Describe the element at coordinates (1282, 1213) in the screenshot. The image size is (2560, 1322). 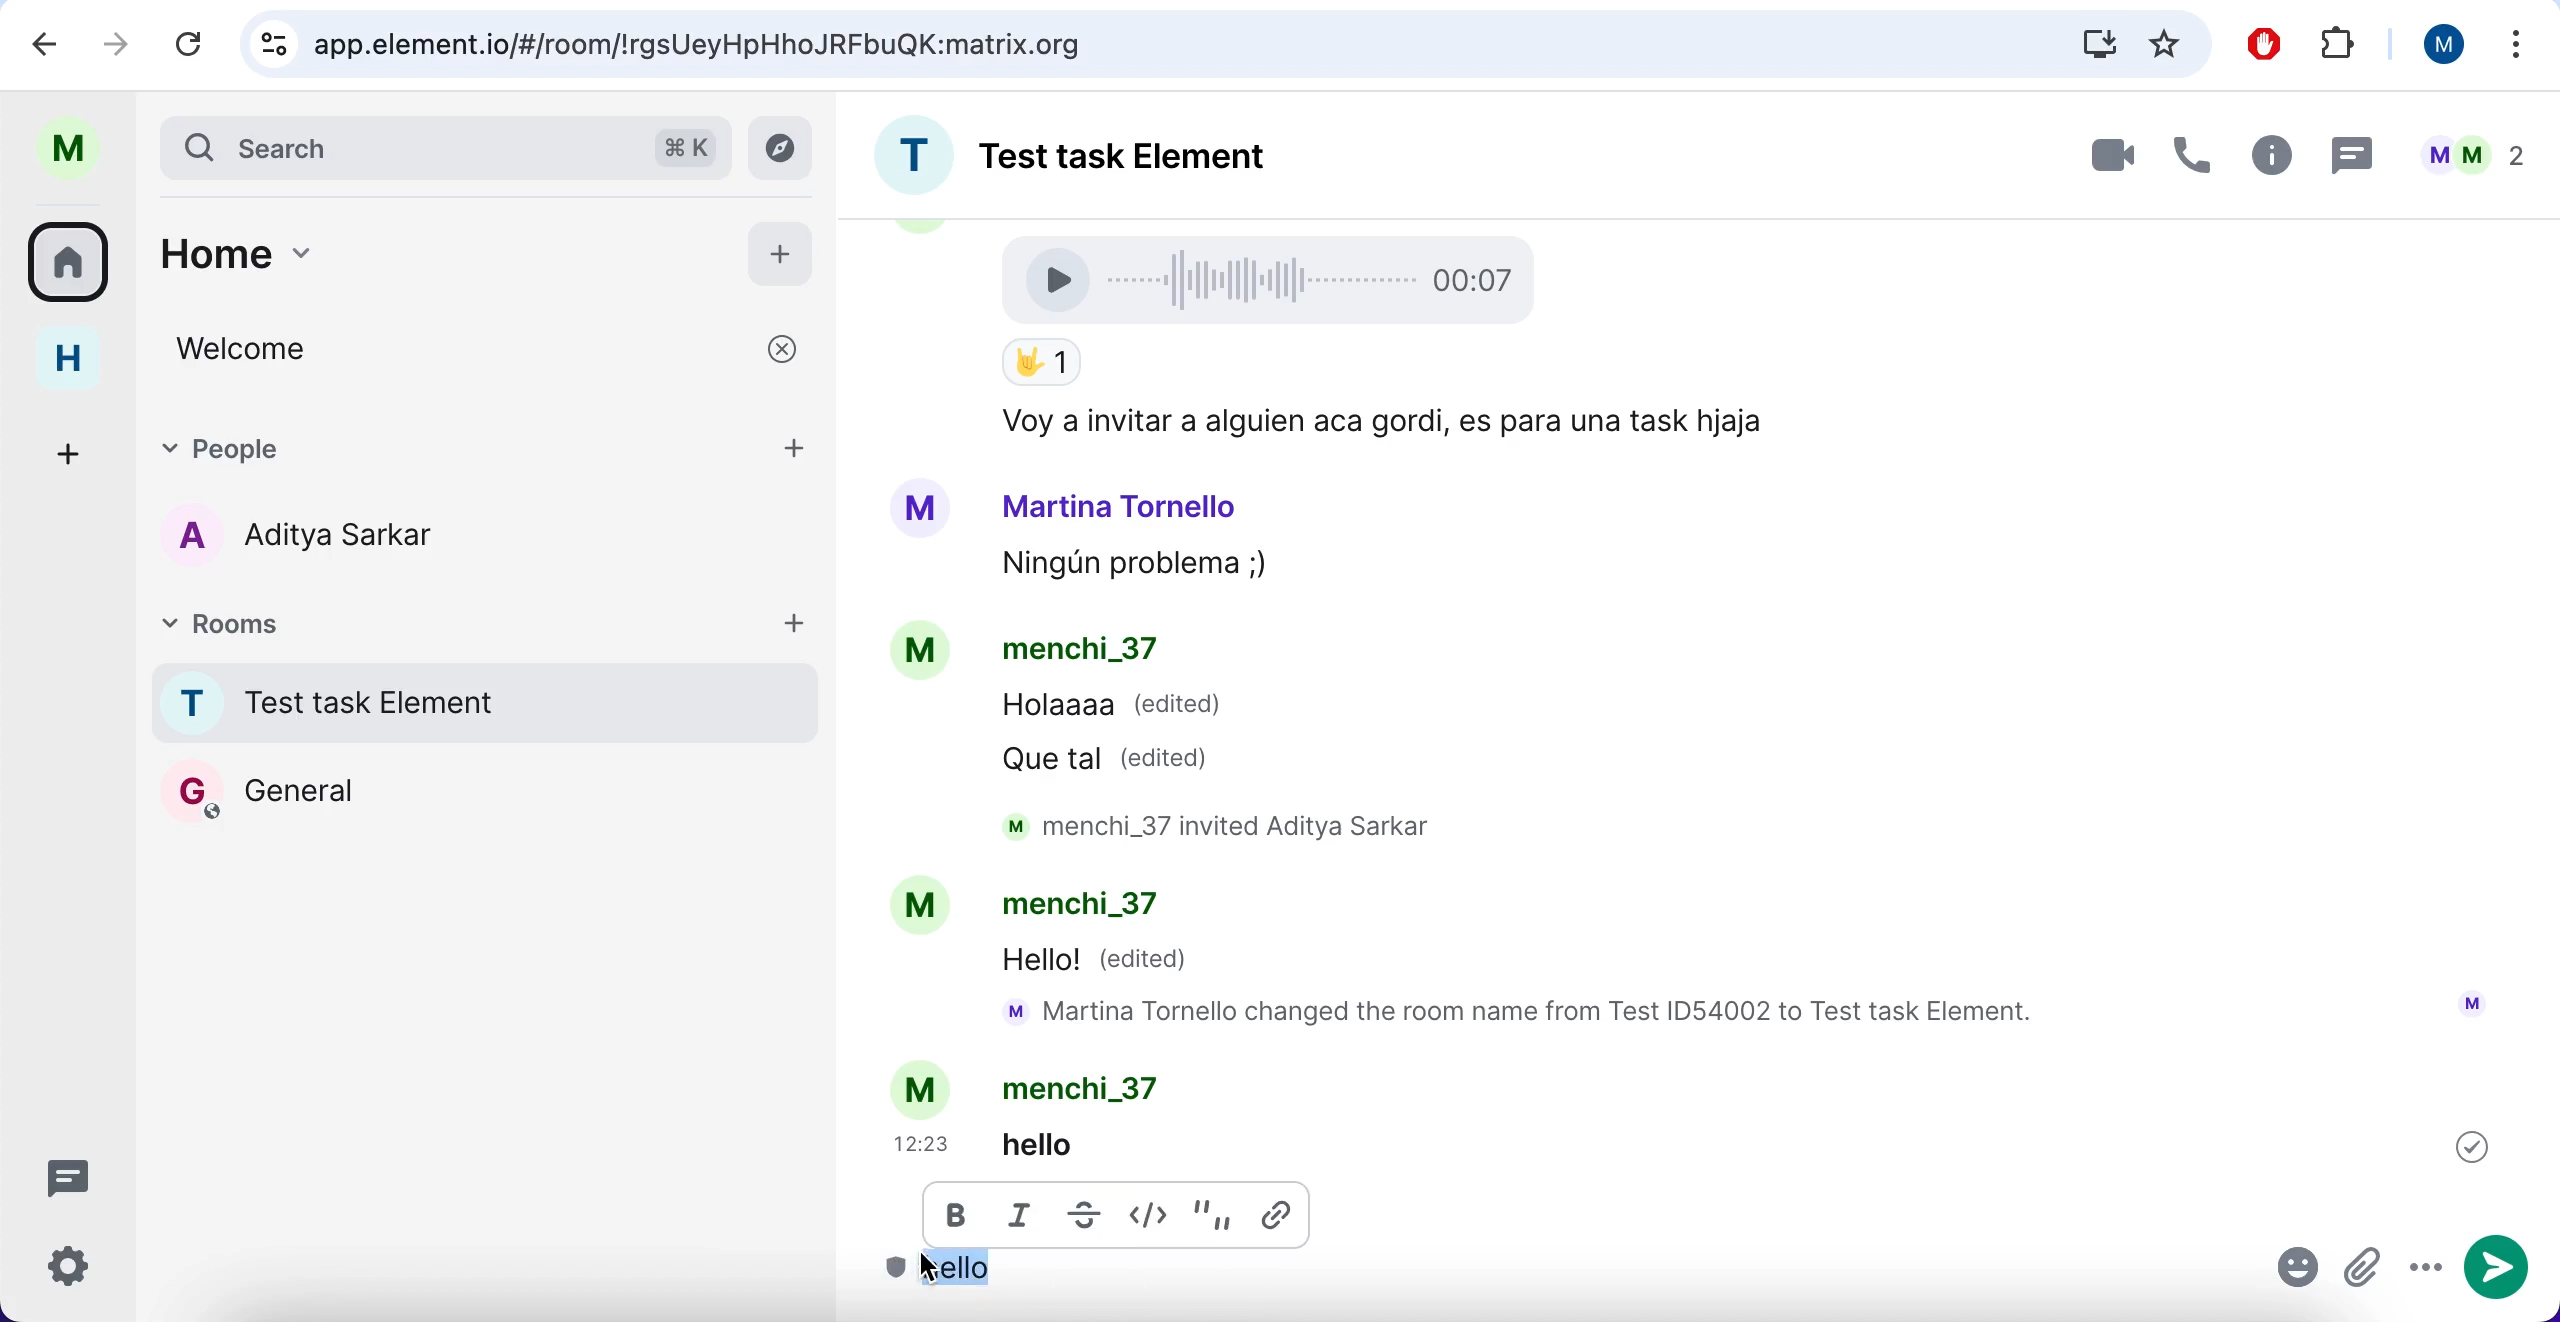
I see `insert link` at that location.